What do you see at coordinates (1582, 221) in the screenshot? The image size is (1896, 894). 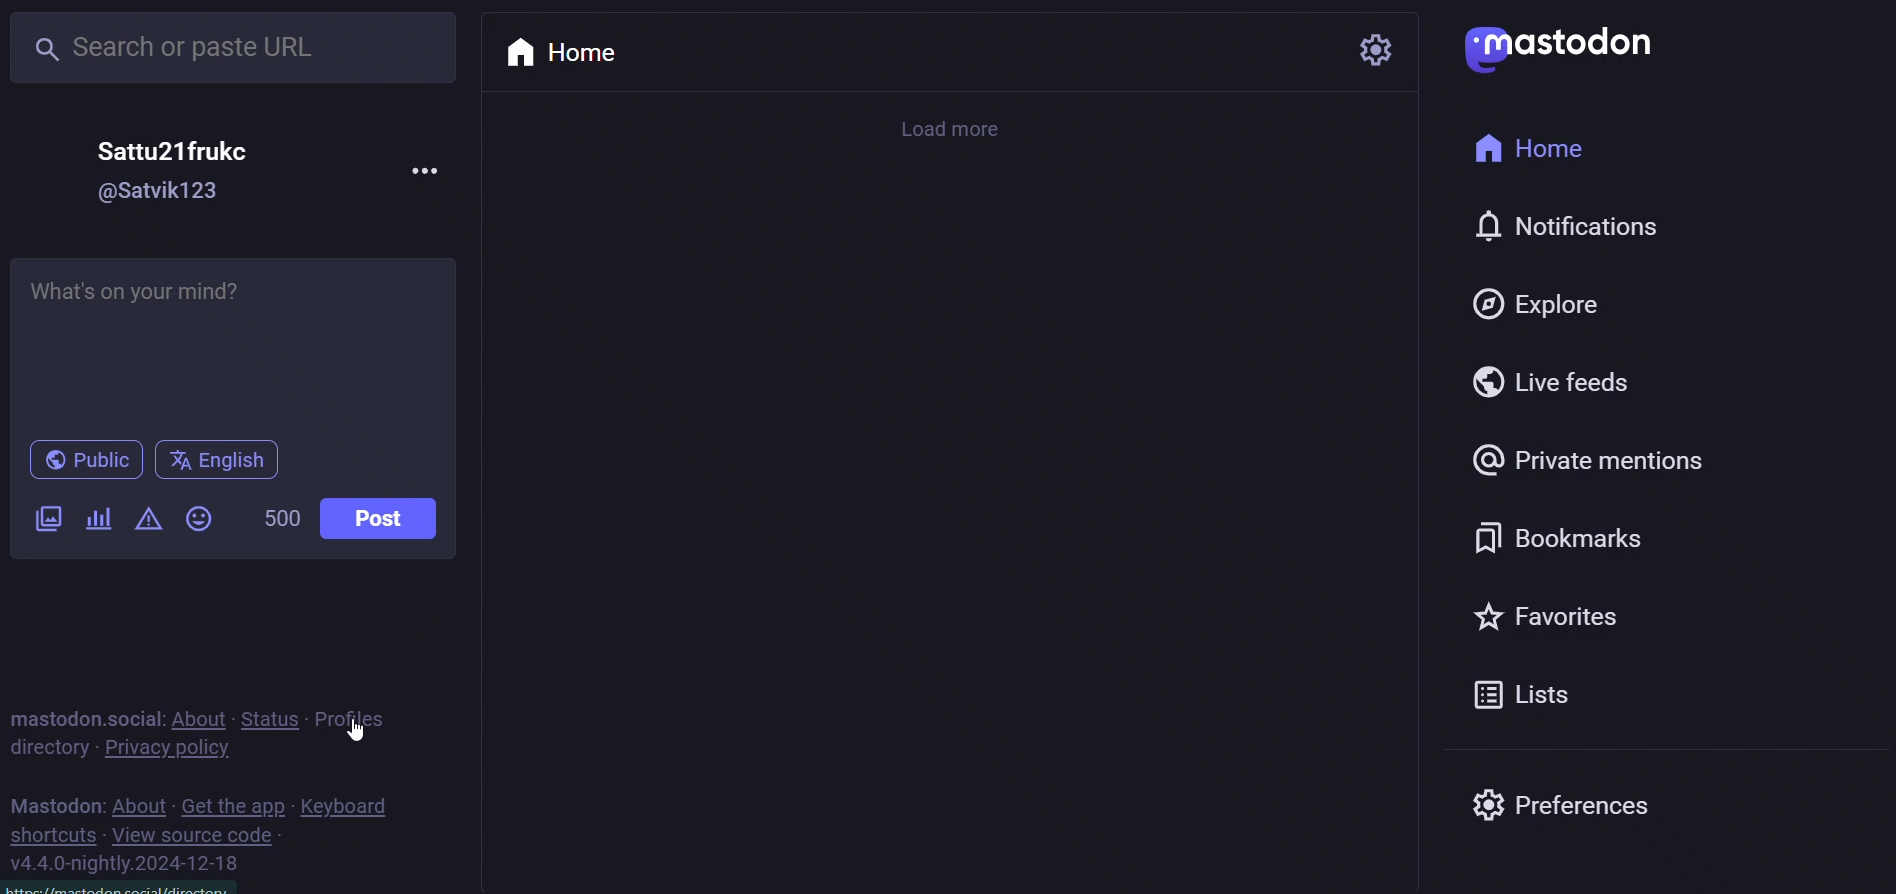 I see `notification` at bounding box center [1582, 221].